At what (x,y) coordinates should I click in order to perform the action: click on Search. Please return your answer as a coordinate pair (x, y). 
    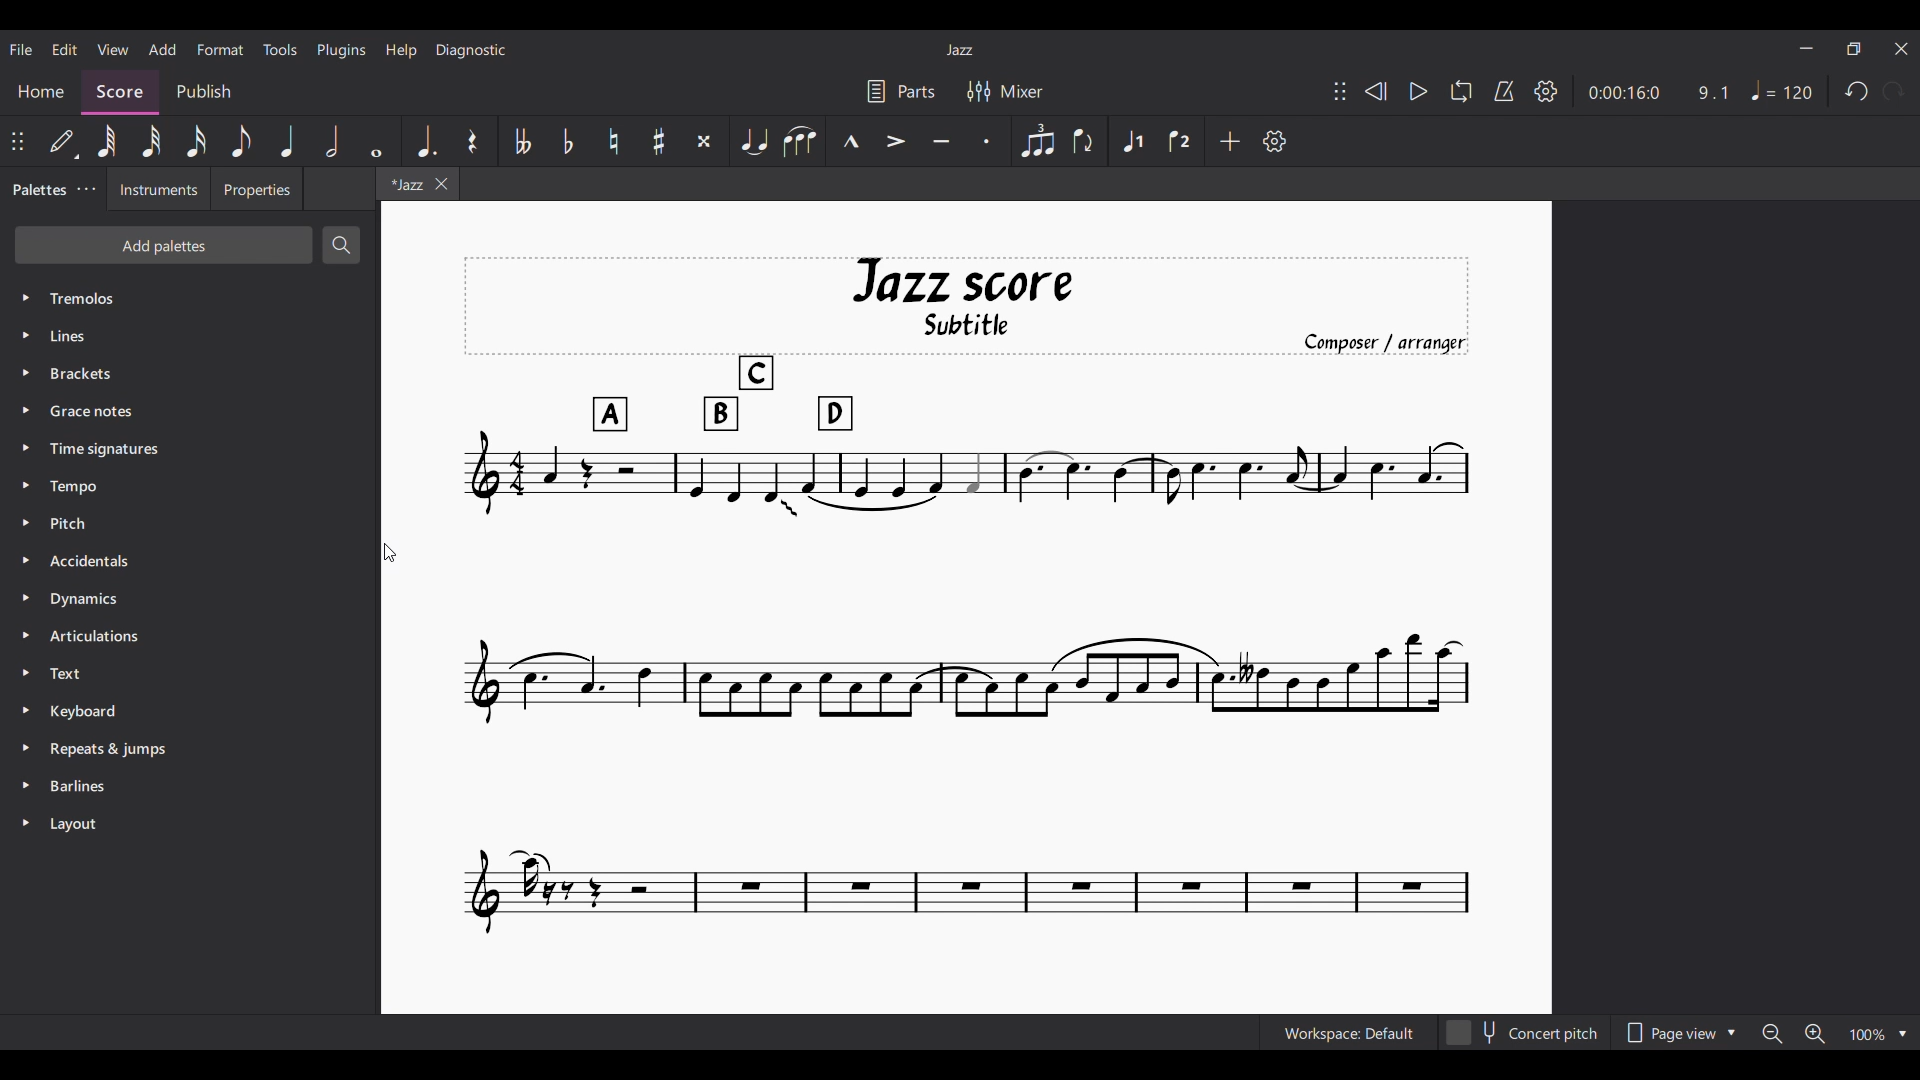
    Looking at the image, I should click on (341, 246).